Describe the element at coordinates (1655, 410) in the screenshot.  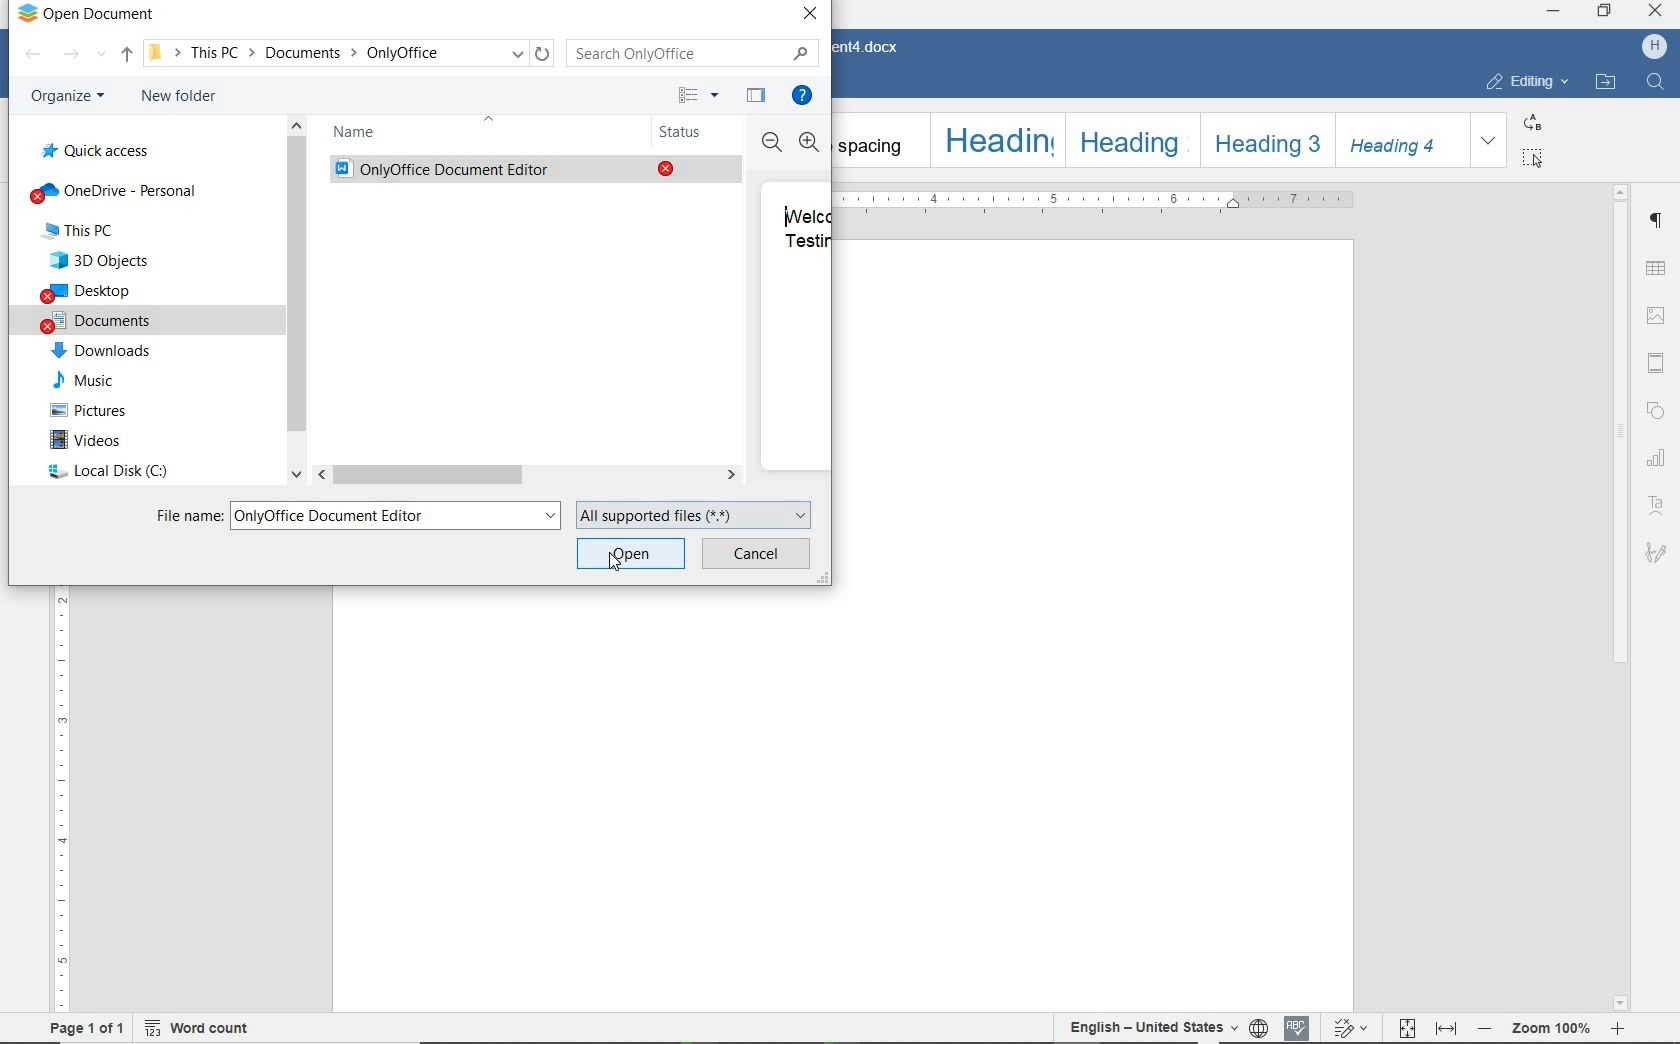
I see `shape` at that location.